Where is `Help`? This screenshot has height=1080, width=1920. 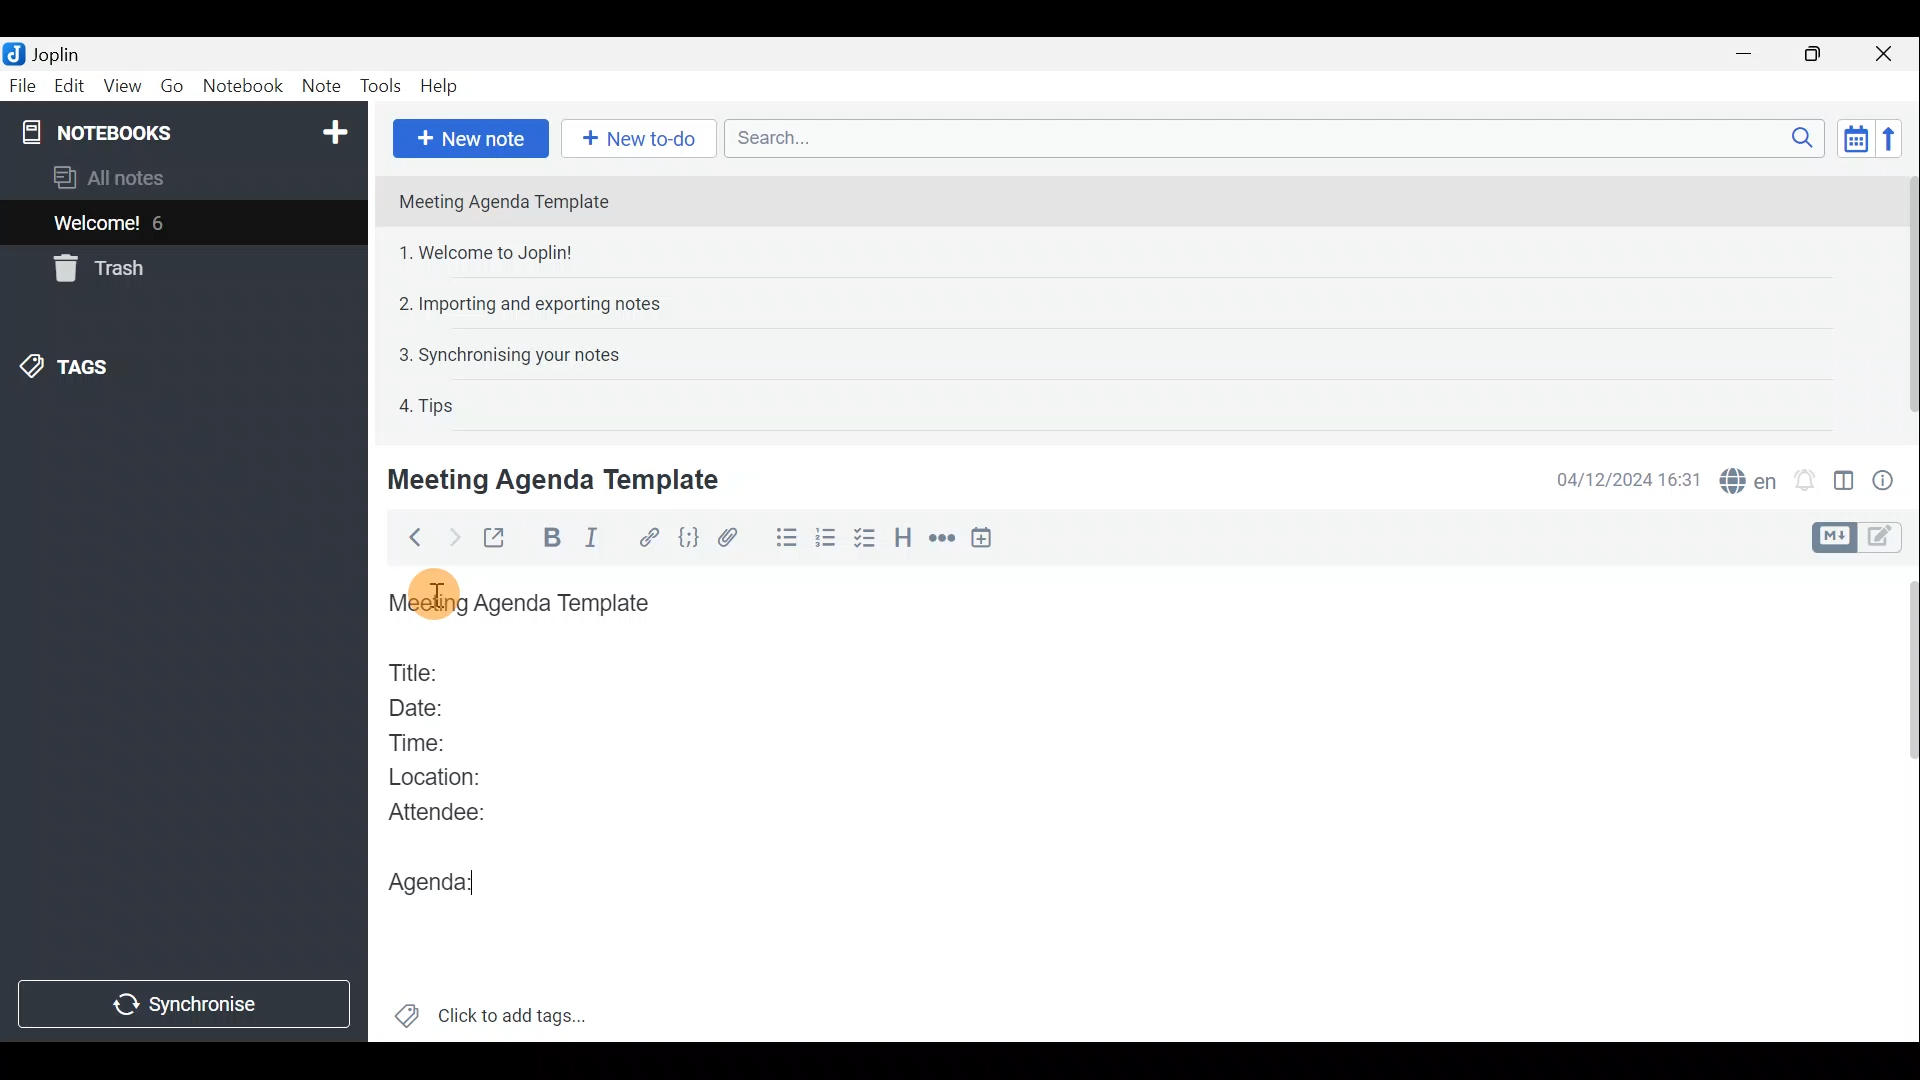 Help is located at coordinates (443, 86).